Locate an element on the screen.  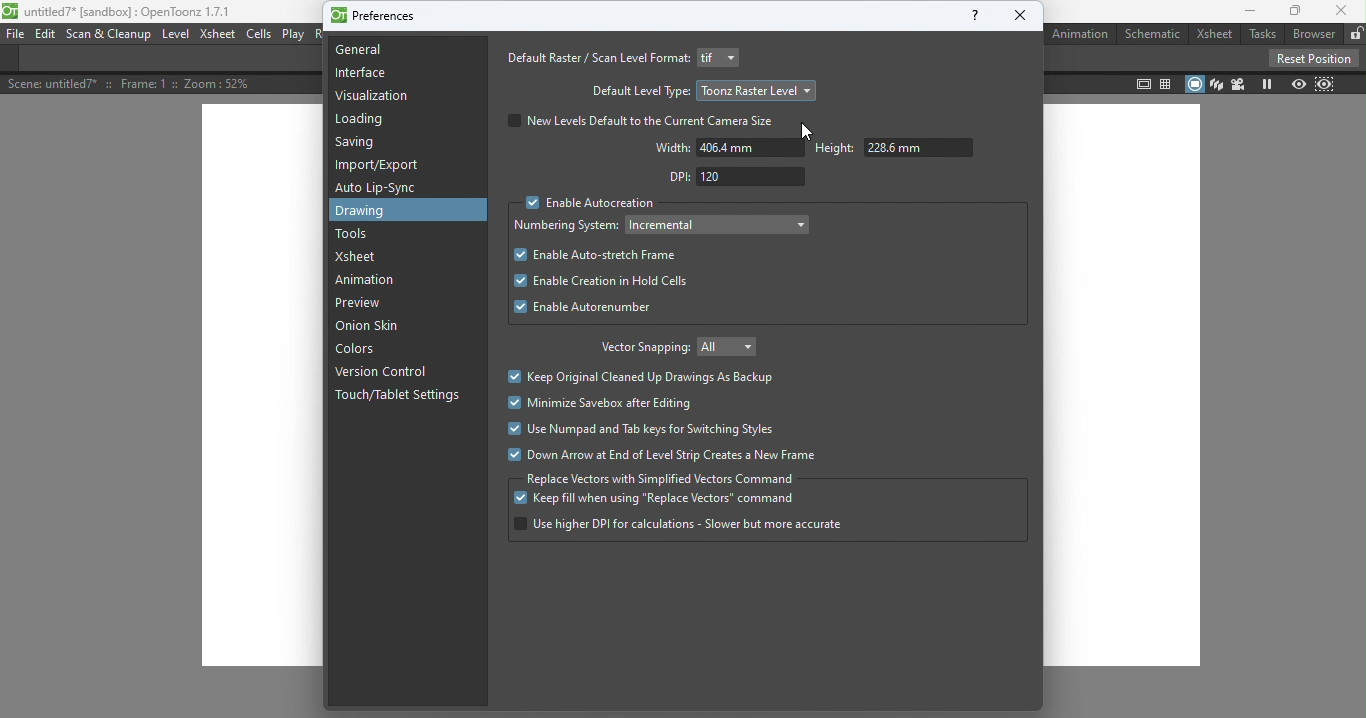
Schematic is located at coordinates (1154, 33).